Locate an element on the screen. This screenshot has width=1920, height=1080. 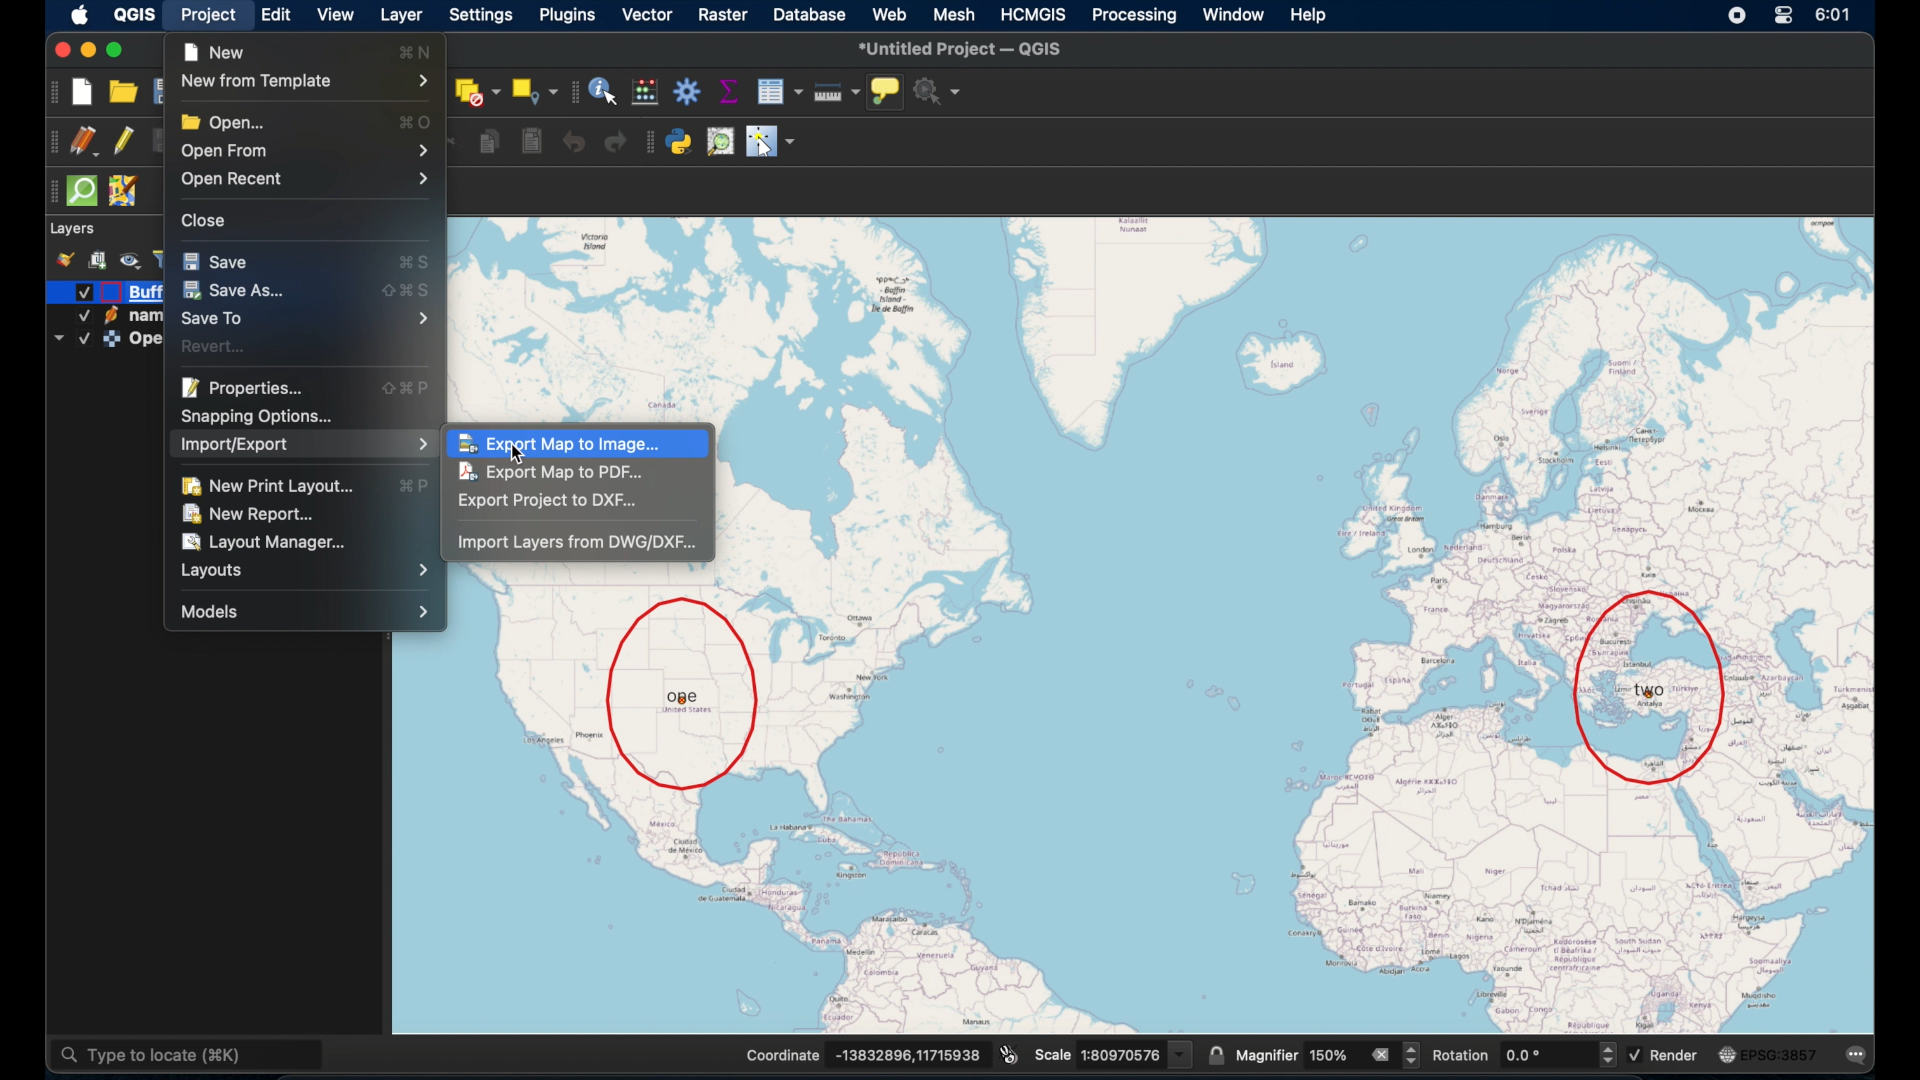
toggle editing is located at coordinates (122, 140).